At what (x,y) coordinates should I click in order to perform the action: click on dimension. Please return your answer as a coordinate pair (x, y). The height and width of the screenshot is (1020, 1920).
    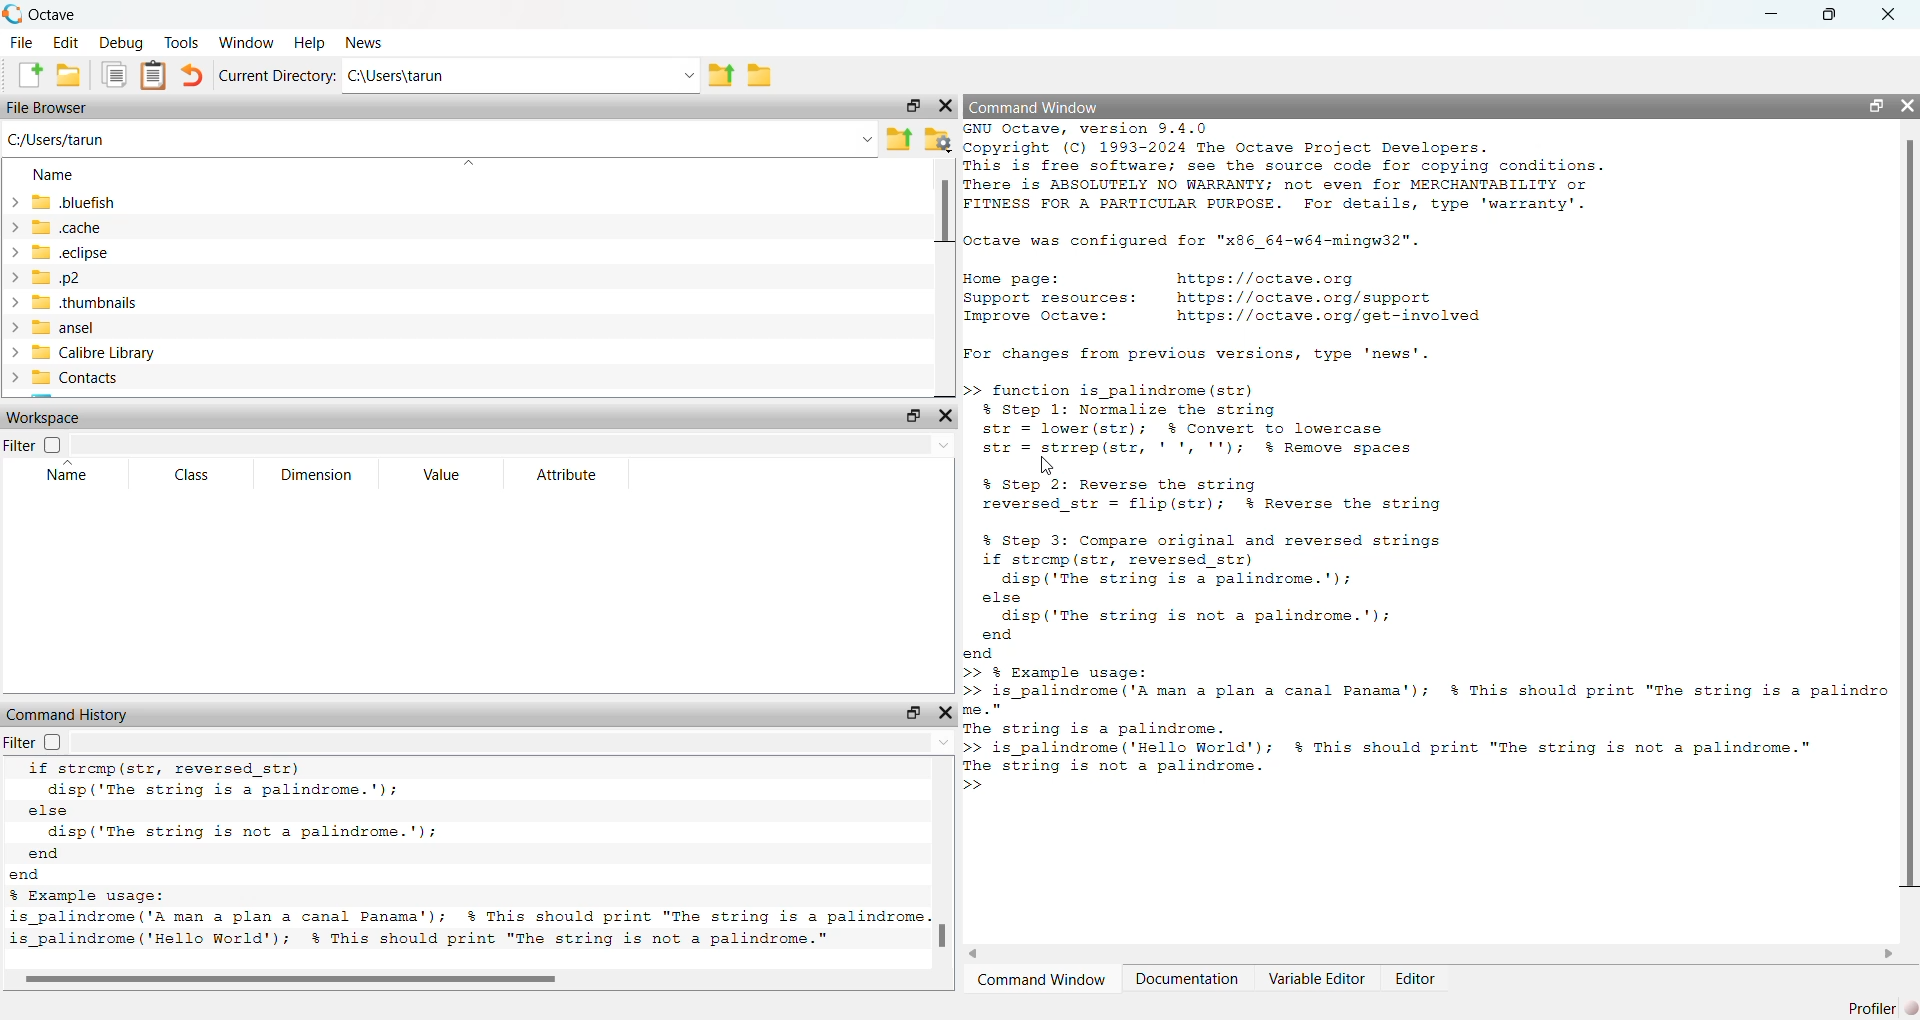
    Looking at the image, I should click on (315, 476).